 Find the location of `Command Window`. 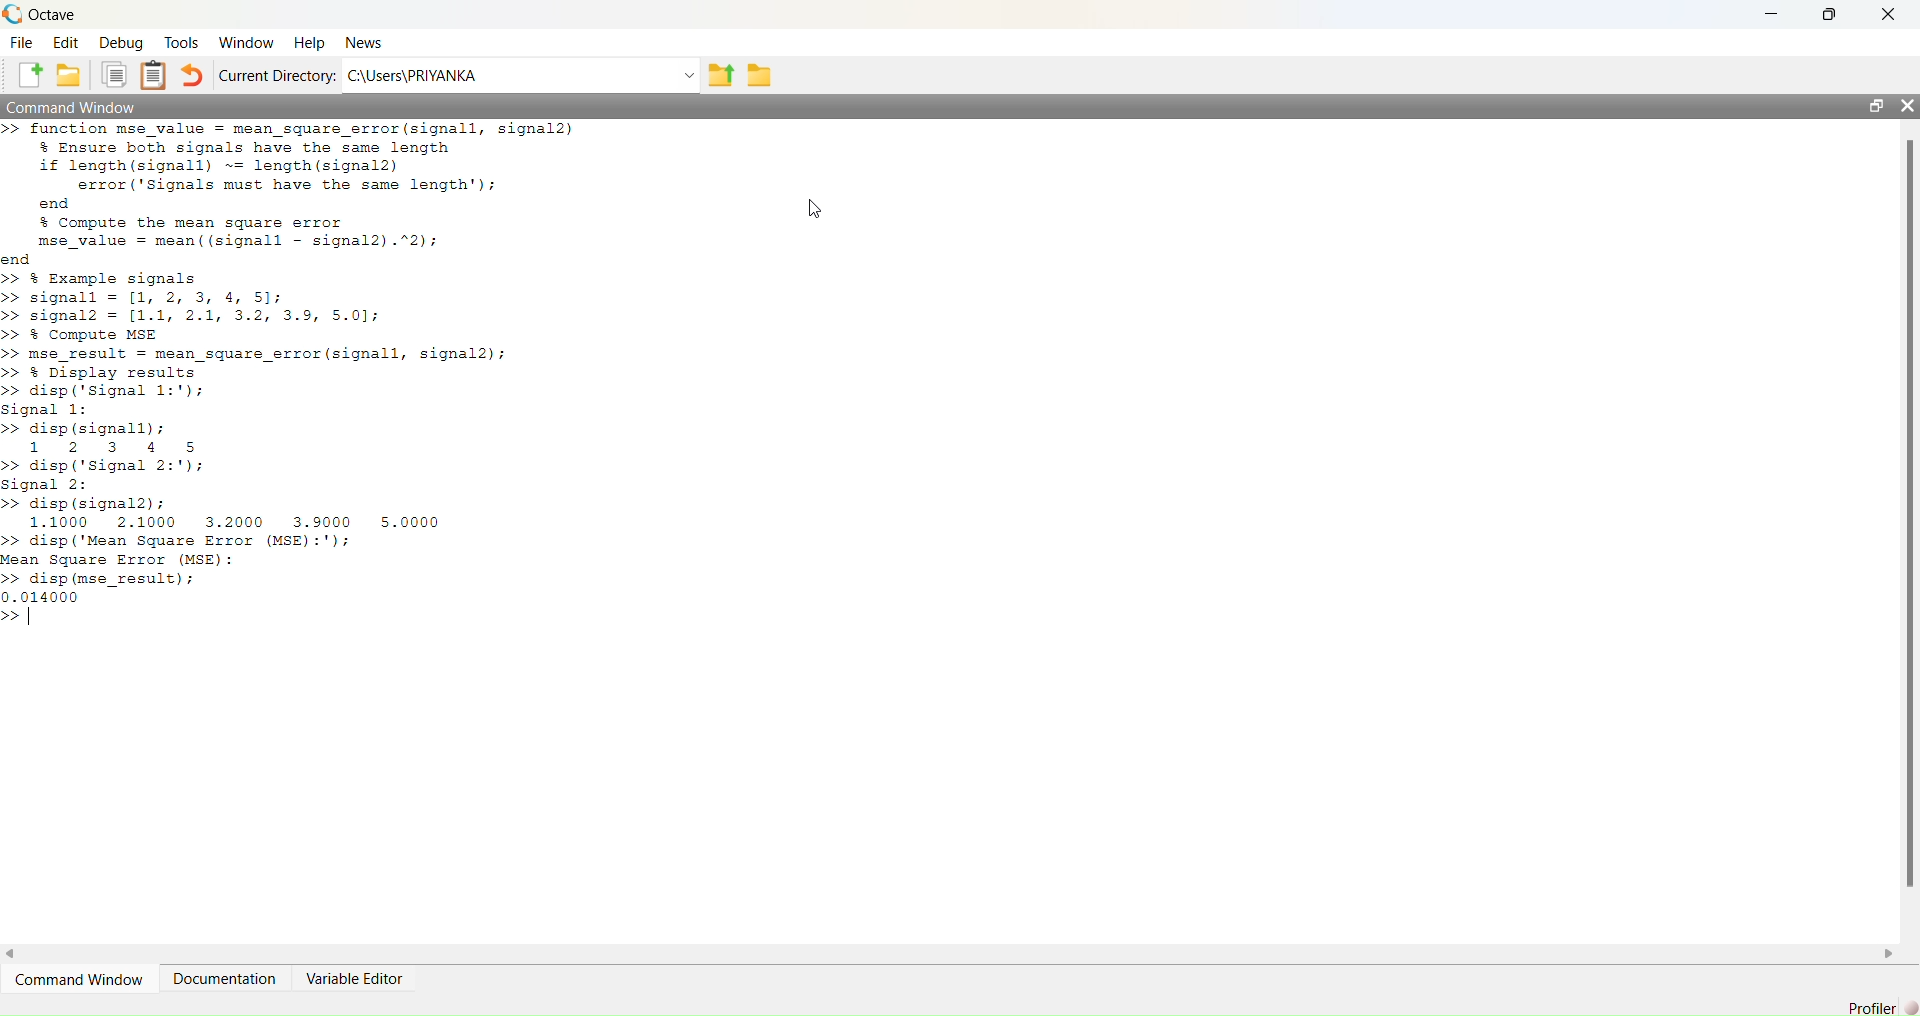

Command Window is located at coordinates (72, 105).